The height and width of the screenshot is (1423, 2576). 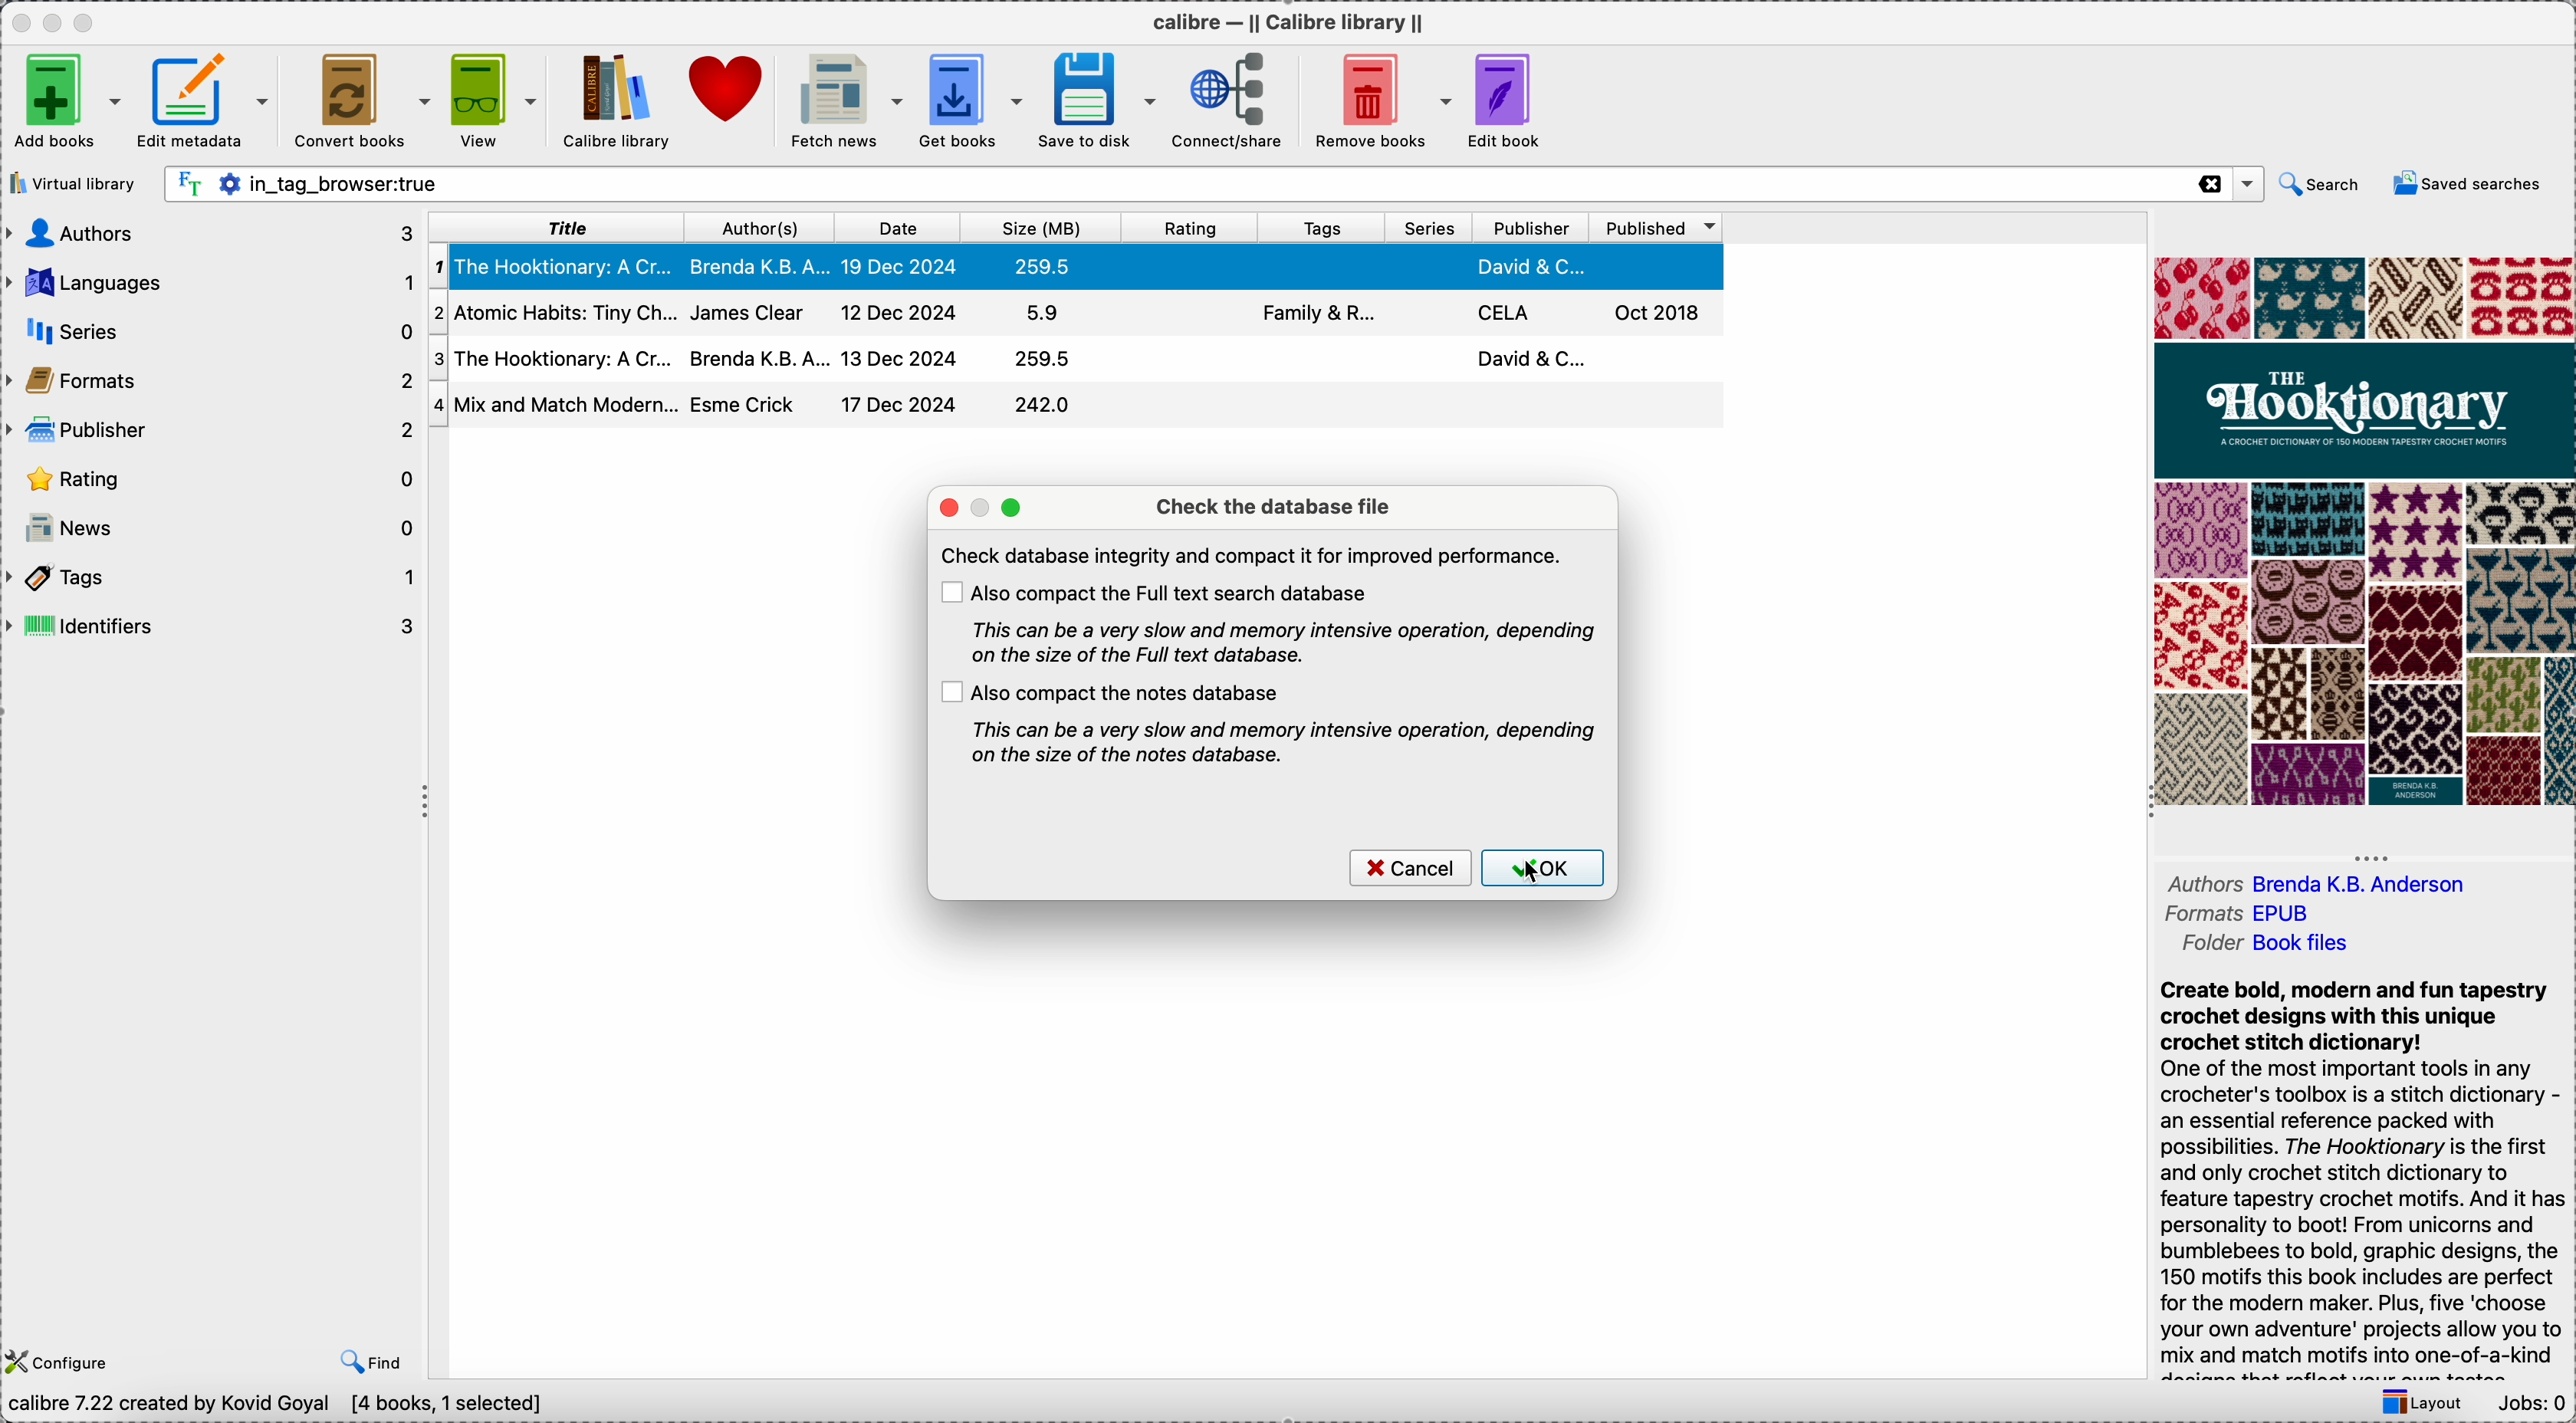 I want to click on folder, so click(x=2263, y=945).